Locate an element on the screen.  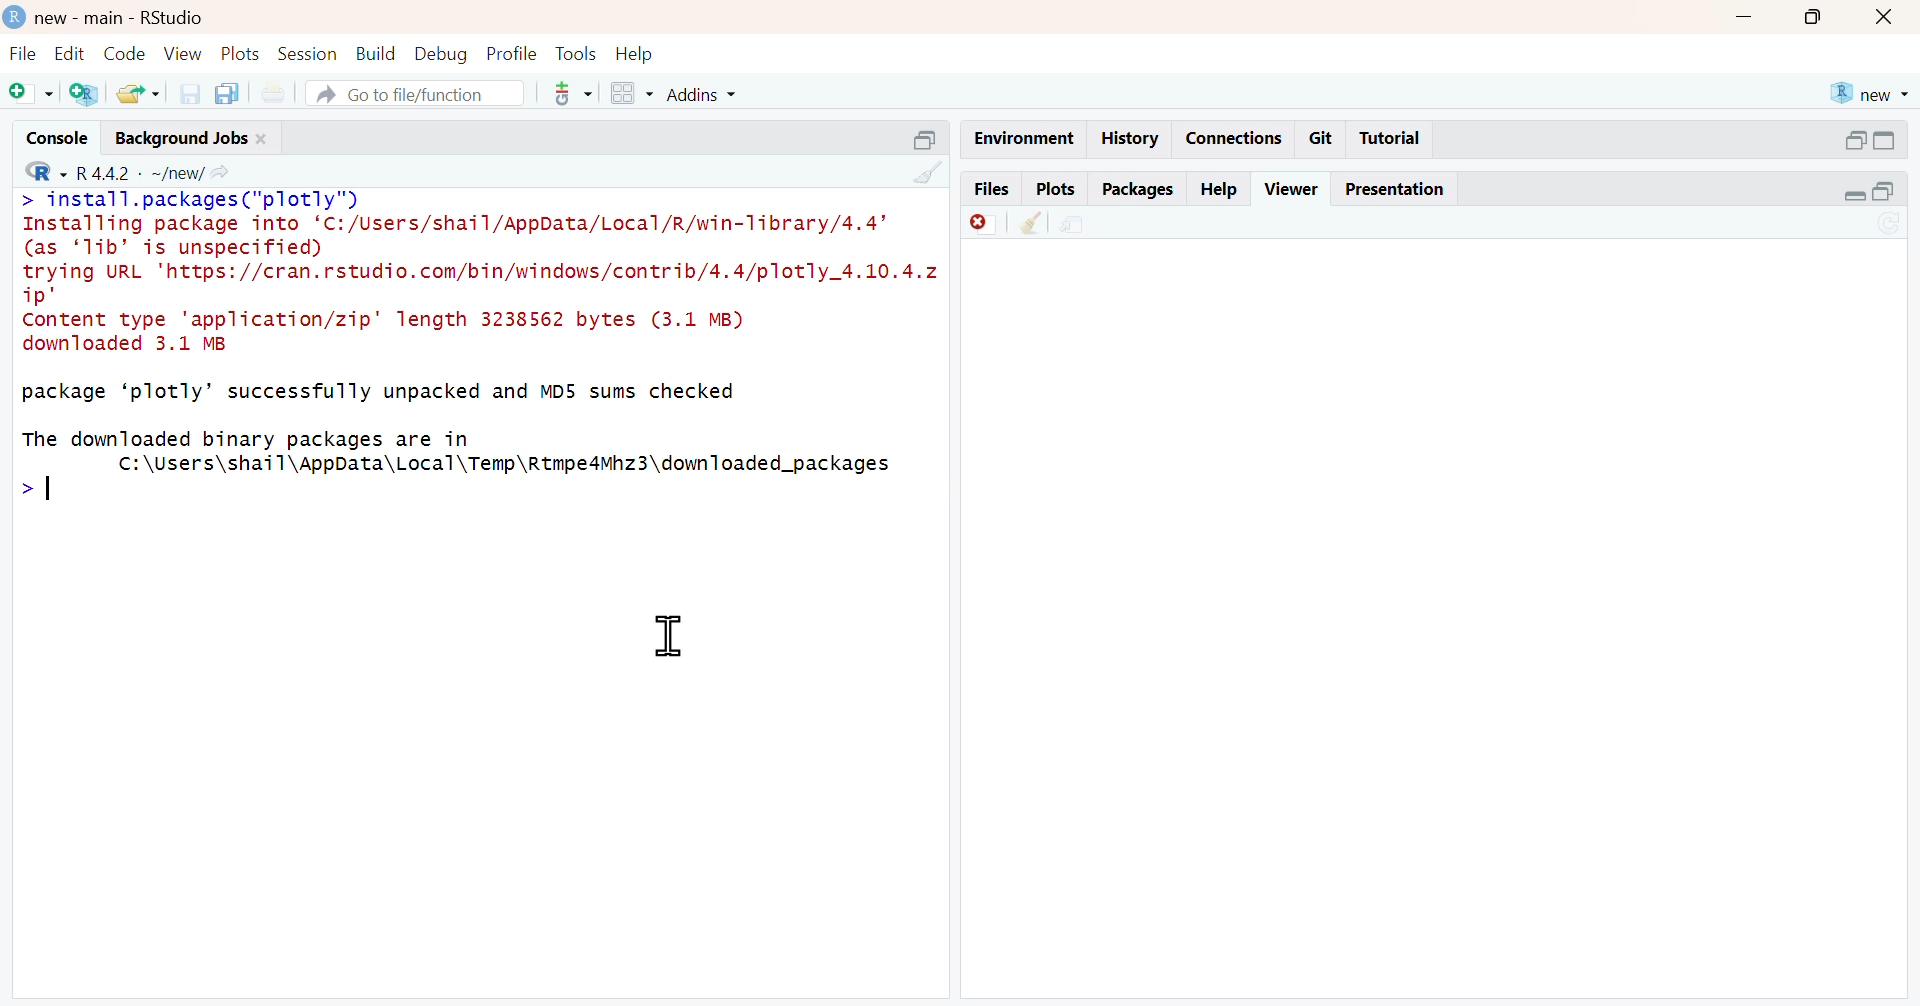
debug is located at coordinates (441, 54).